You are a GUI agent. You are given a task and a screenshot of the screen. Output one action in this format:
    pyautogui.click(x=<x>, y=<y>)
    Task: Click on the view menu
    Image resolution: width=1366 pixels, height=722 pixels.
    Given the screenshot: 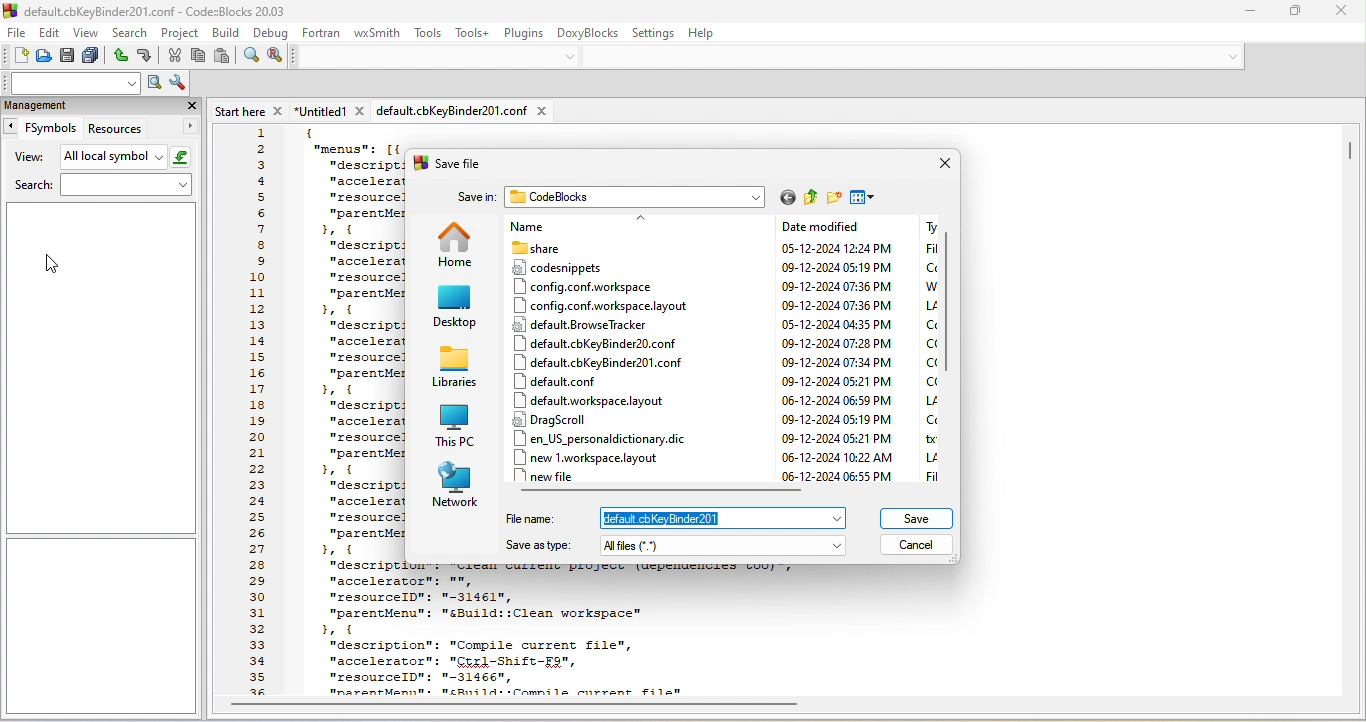 What is the action you would take?
    pyautogui.click(x=863, y=196)
    